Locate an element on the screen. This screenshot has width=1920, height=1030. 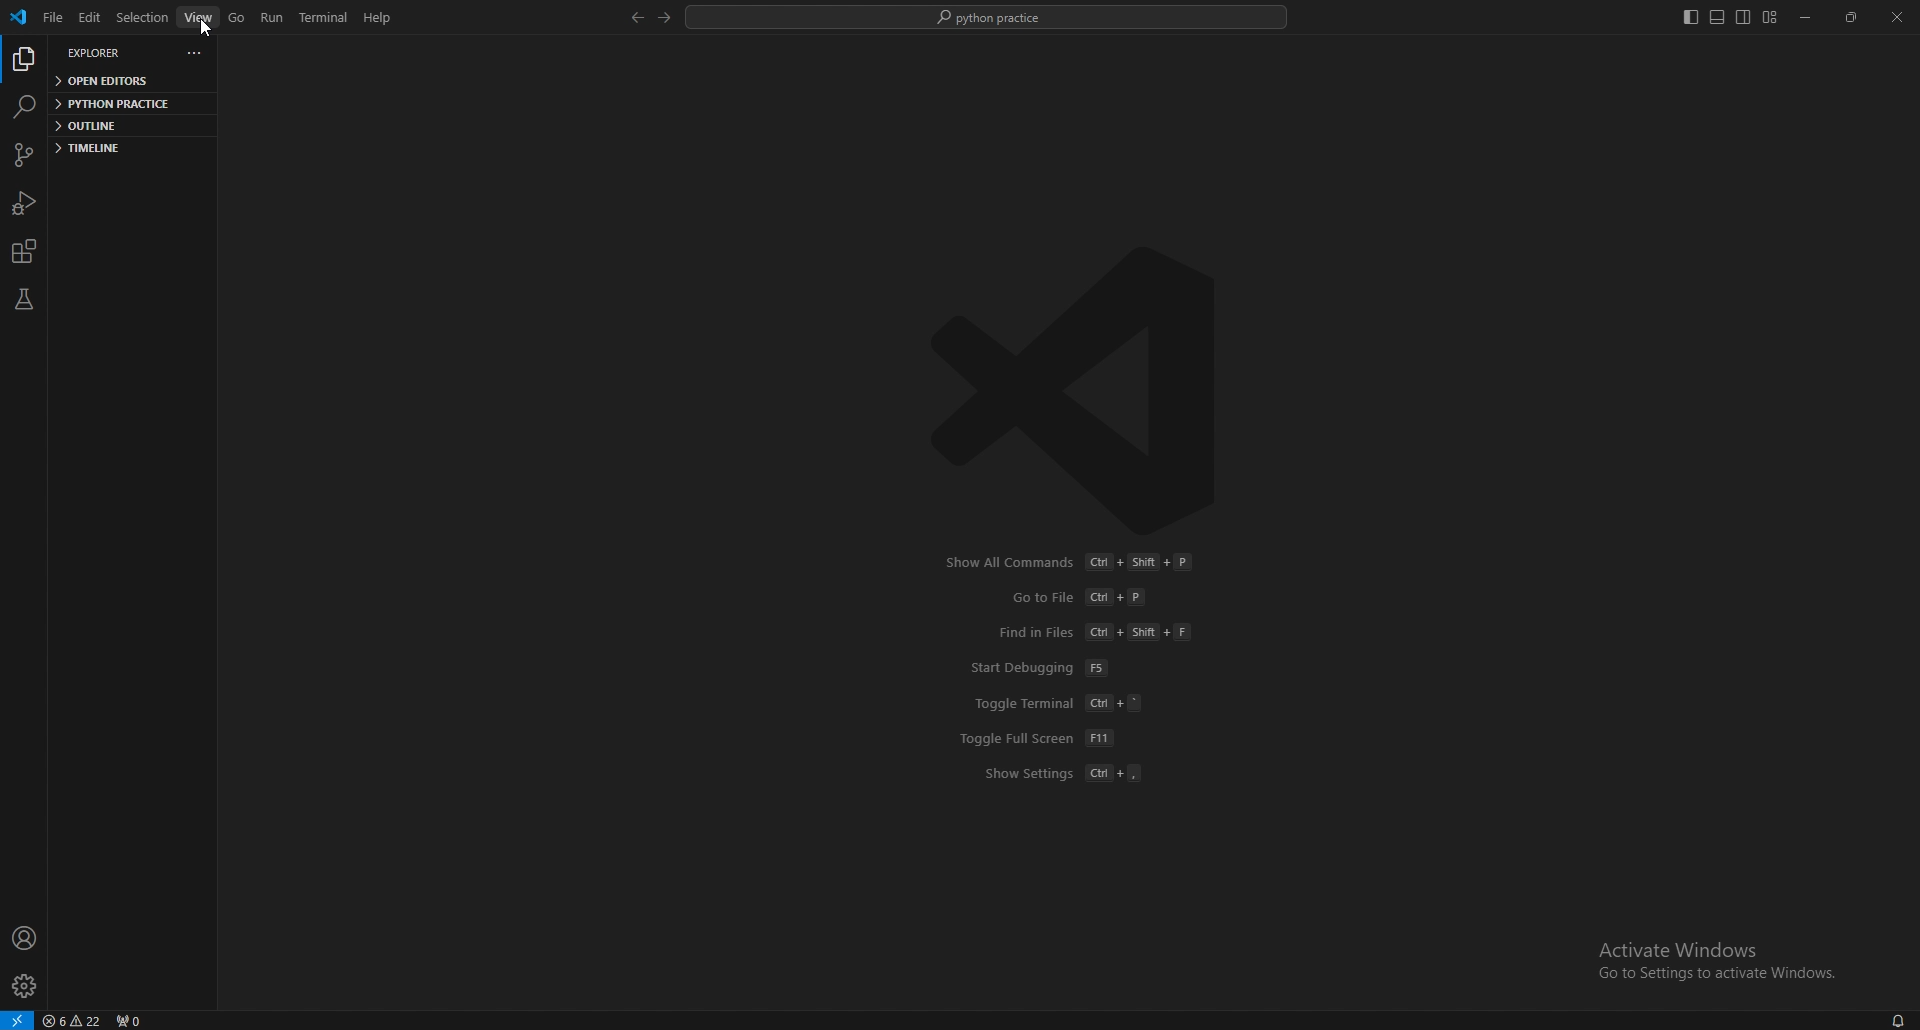
search bar is located at coordinates (988, 17).